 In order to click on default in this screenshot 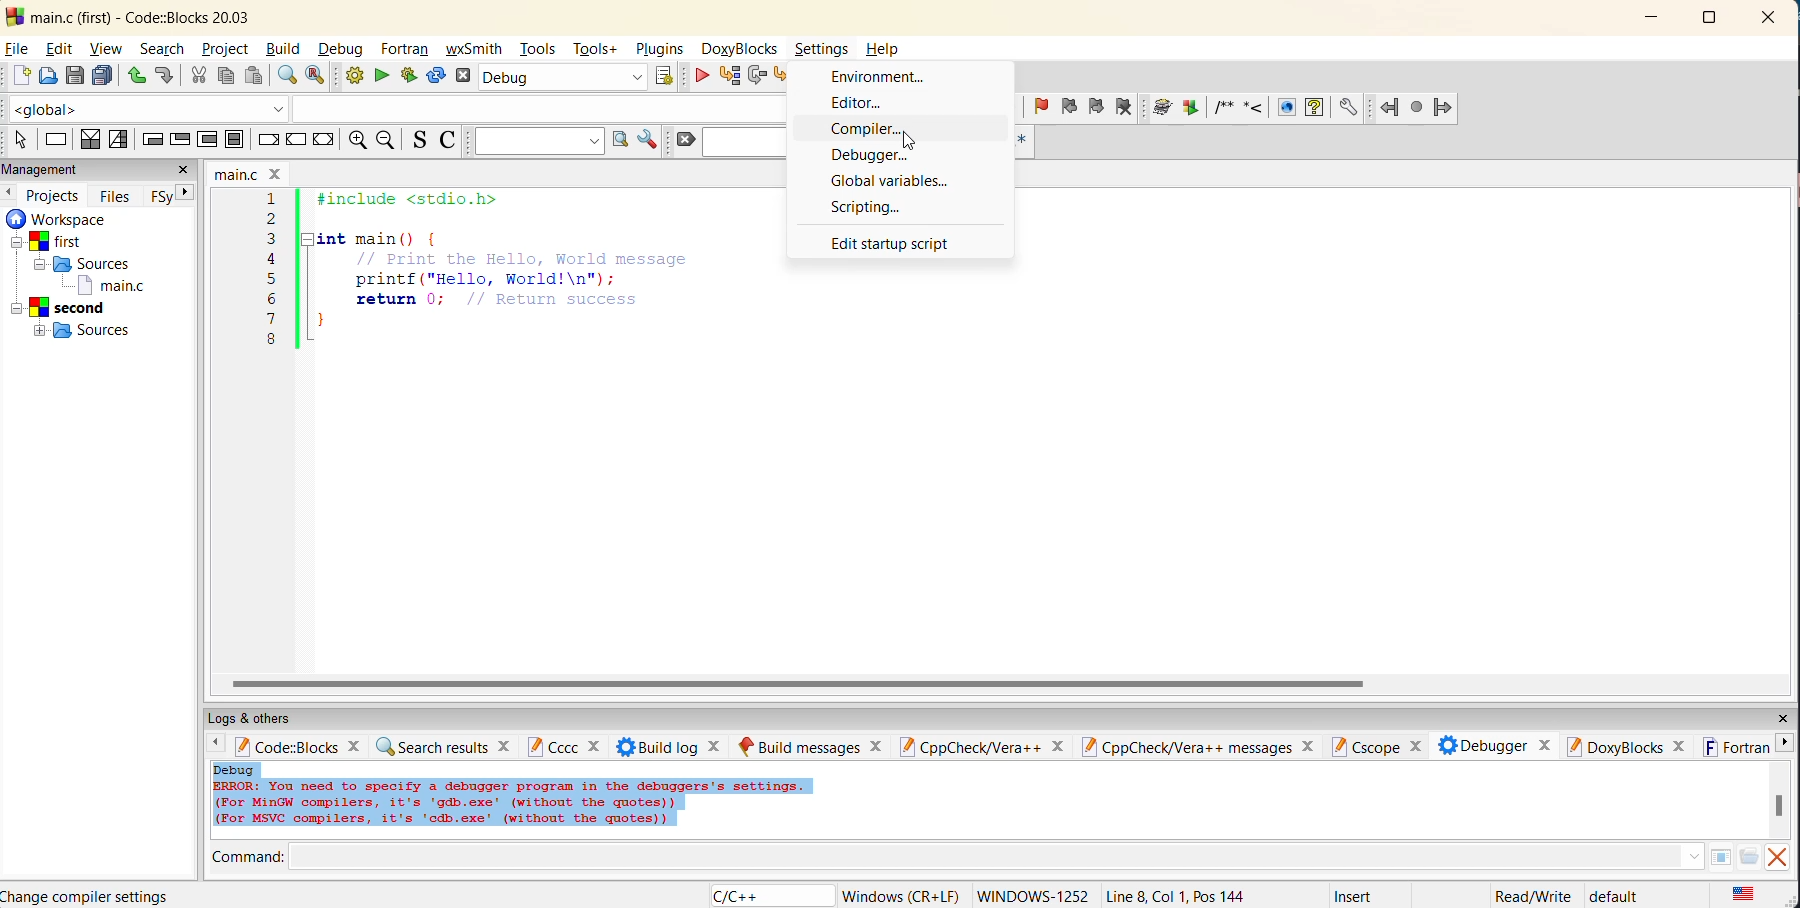, I will do `click(1616, 896)`.